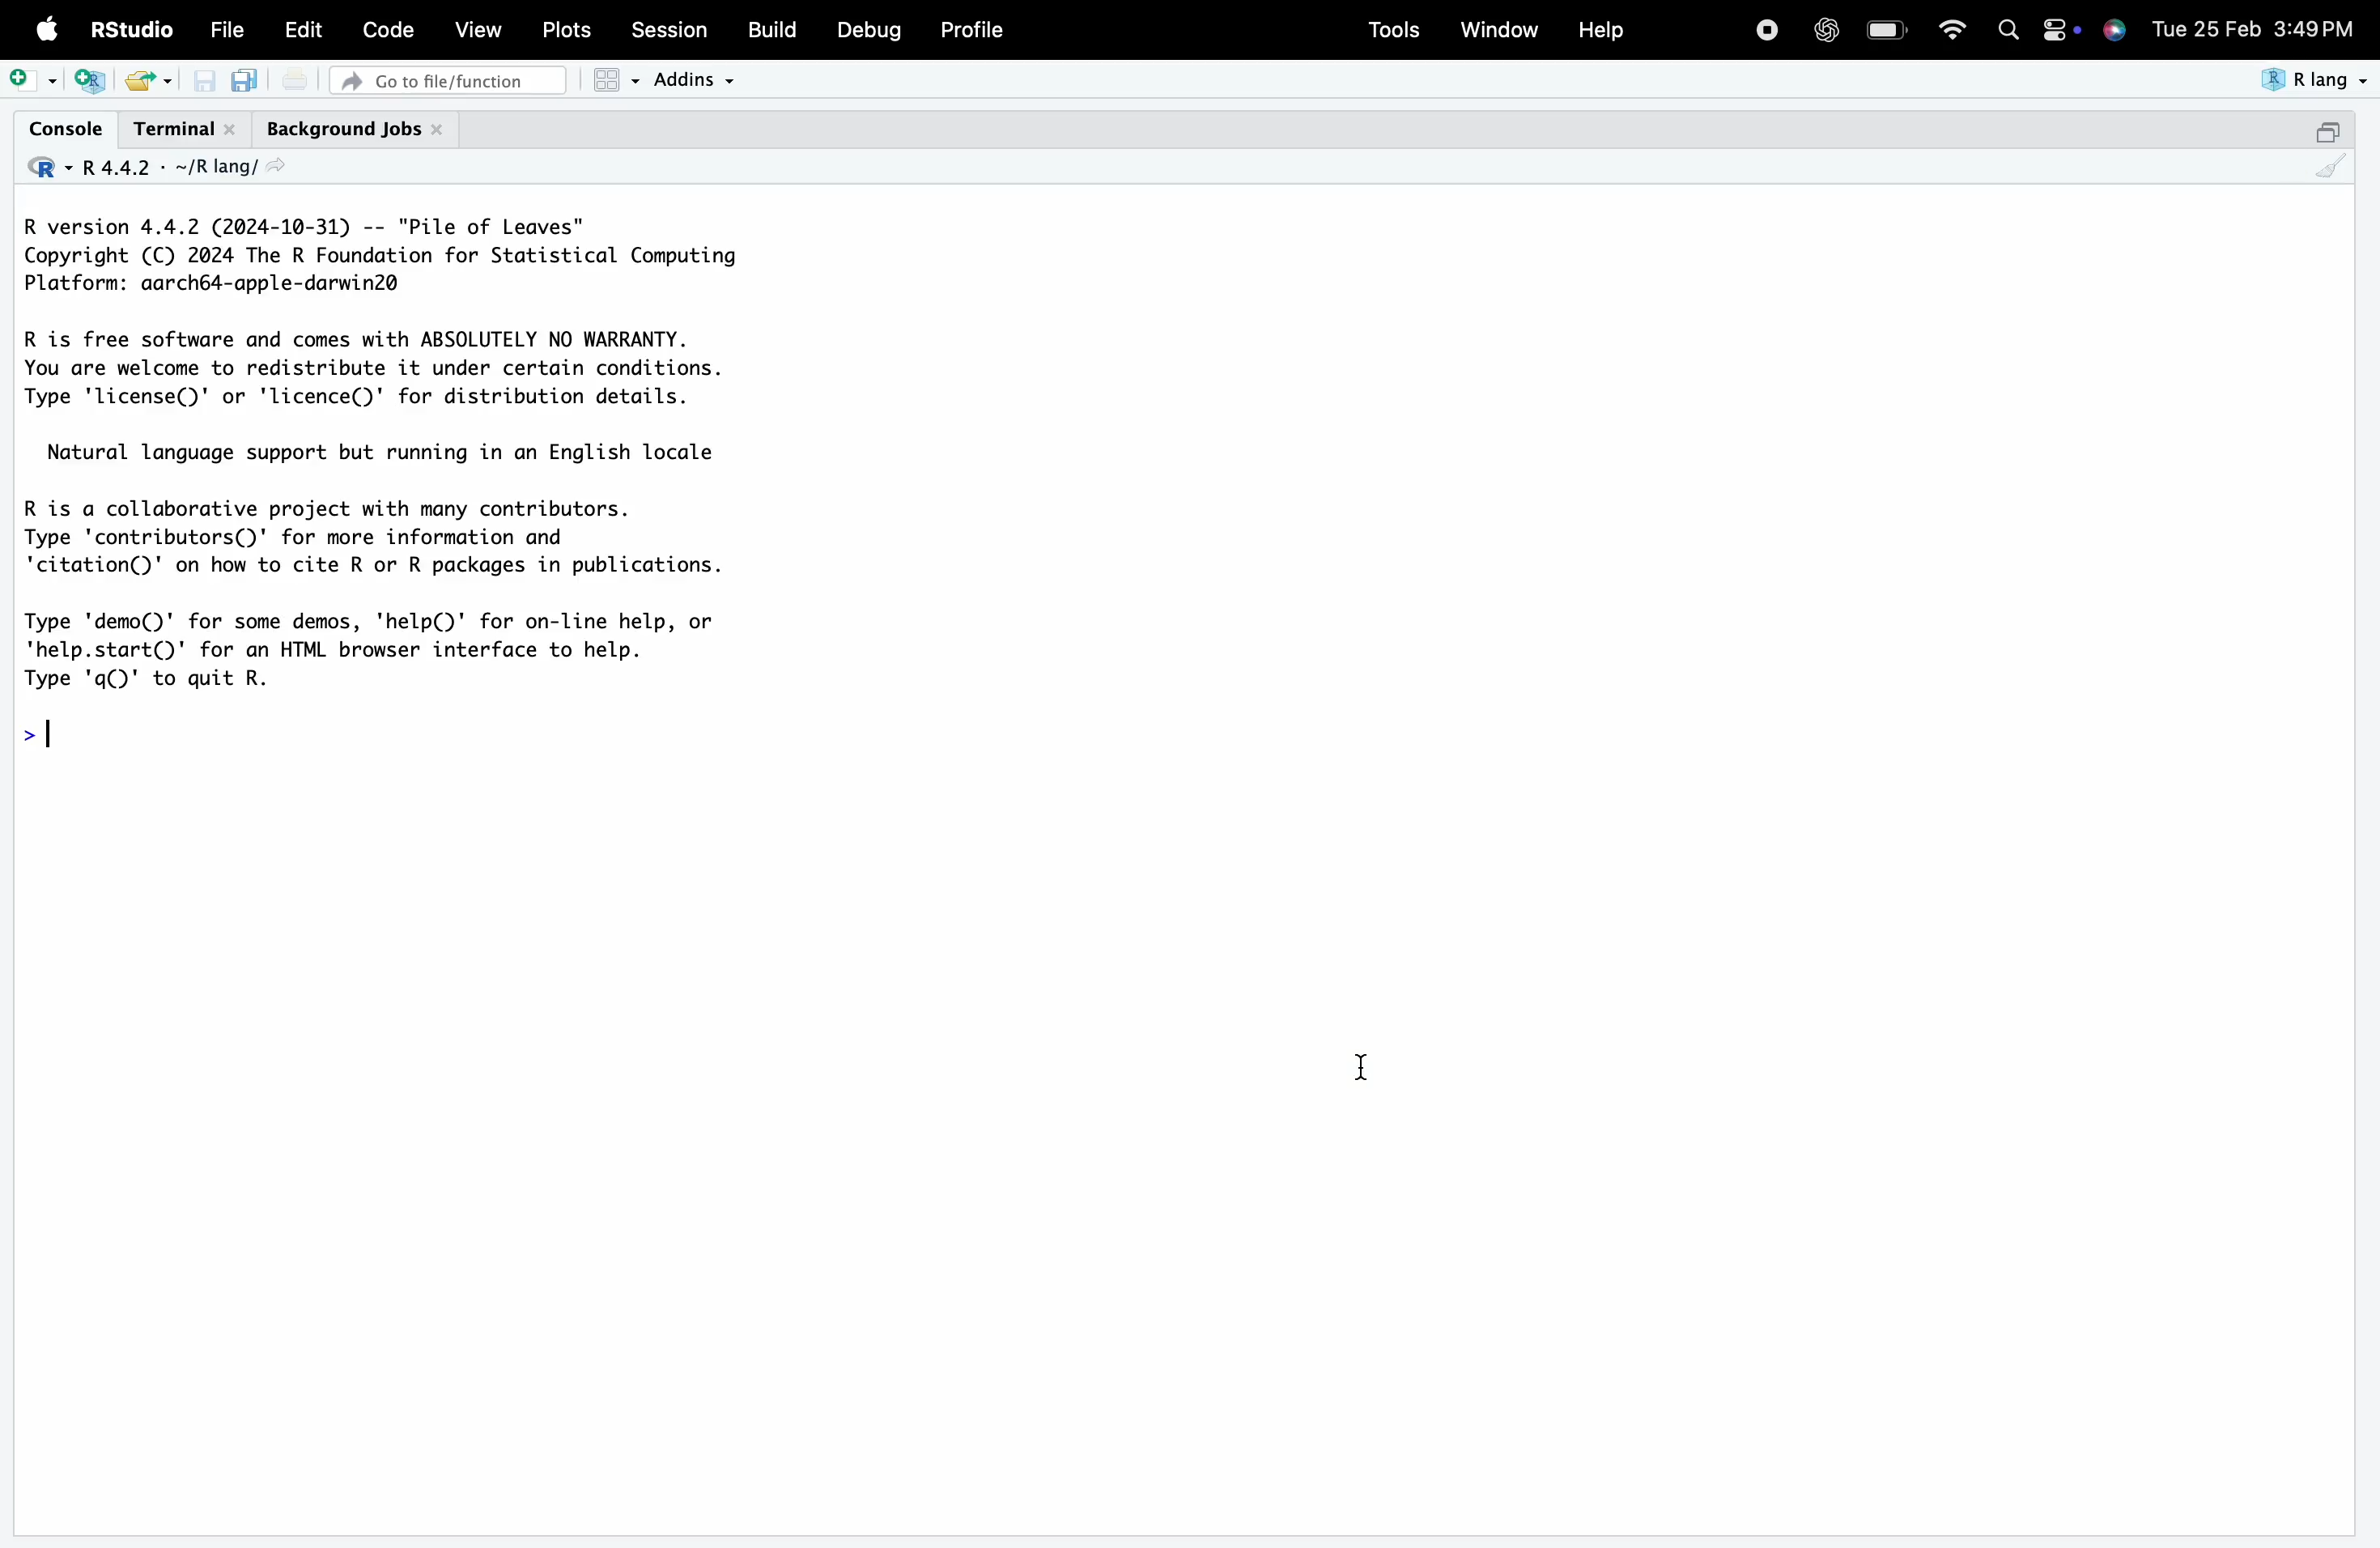  What do you see at coordinates (870, 30) in the screenshot?
I see `Debug` at bounding box center [870, 30].